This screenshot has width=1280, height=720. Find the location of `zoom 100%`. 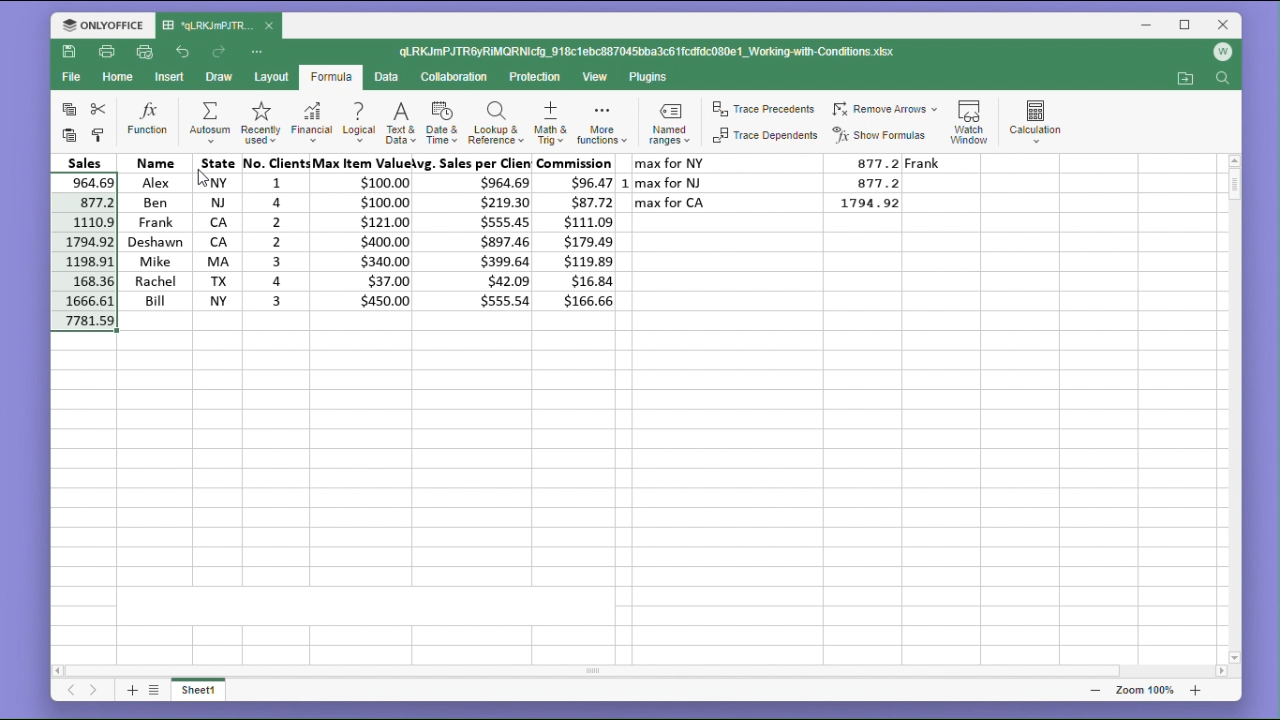

zoom 100% is located at coordinates (1141, 690).